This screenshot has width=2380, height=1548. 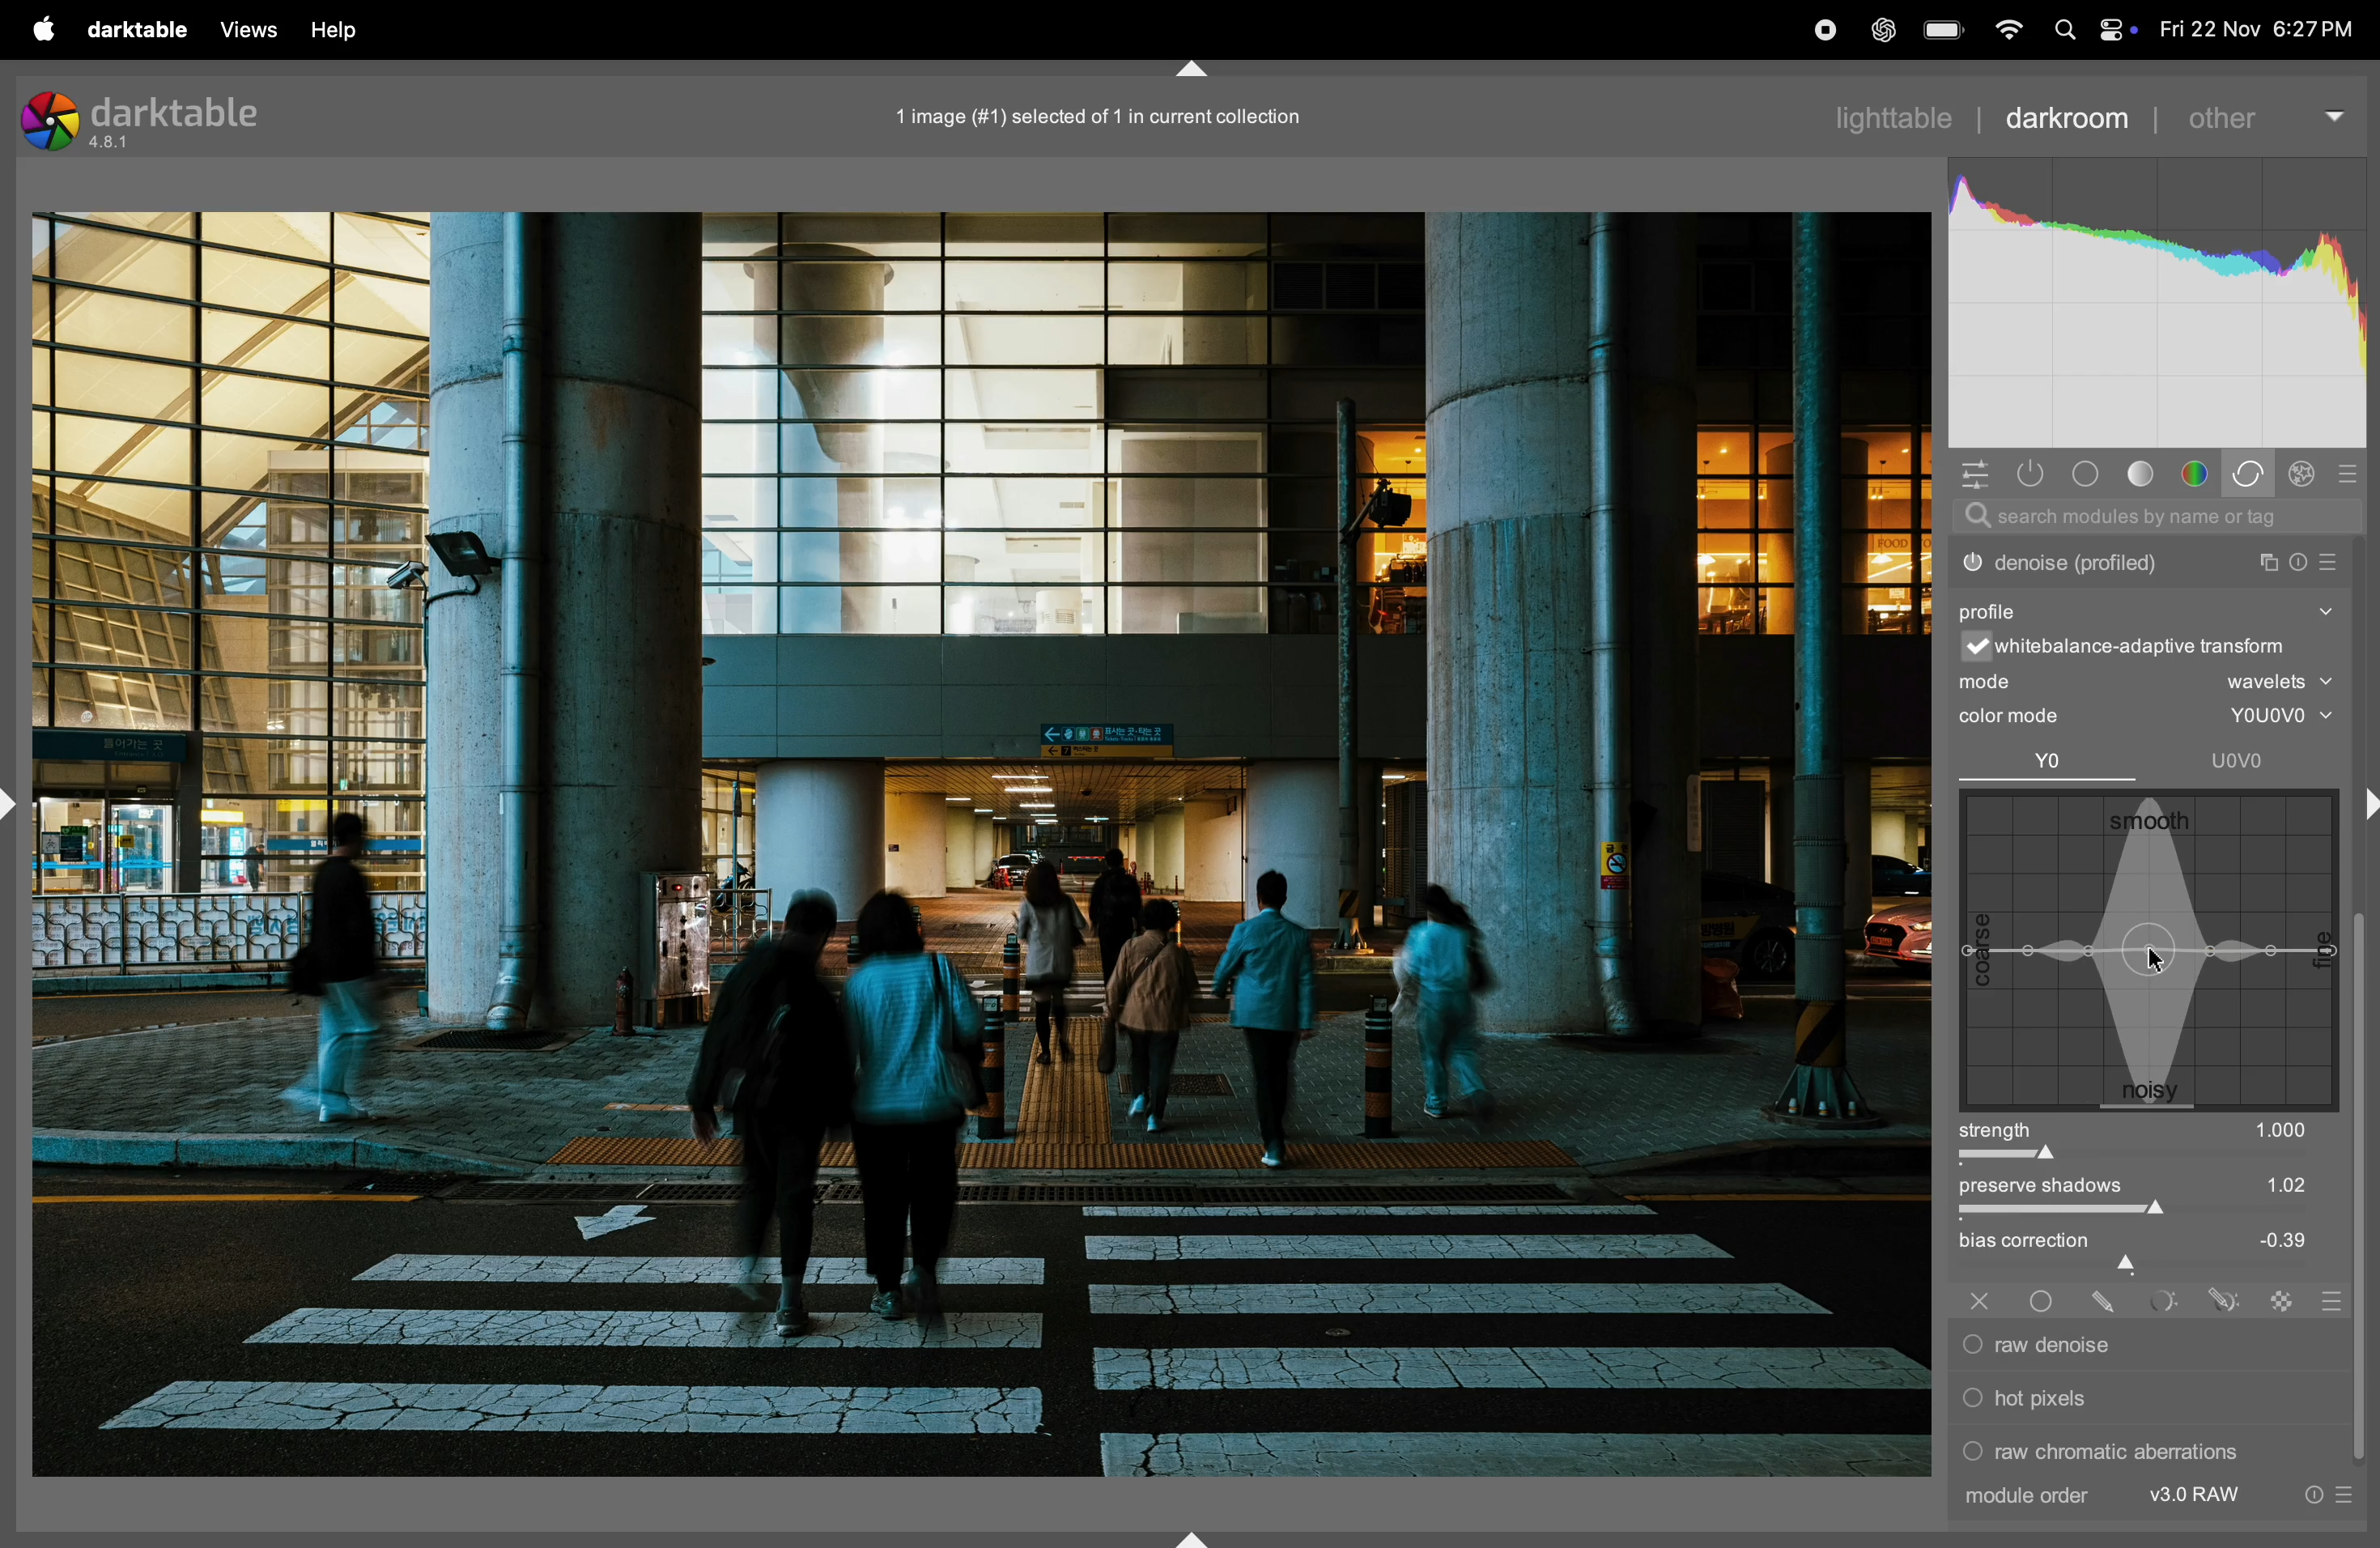 I want to click on help, so click(x=343, y=33).